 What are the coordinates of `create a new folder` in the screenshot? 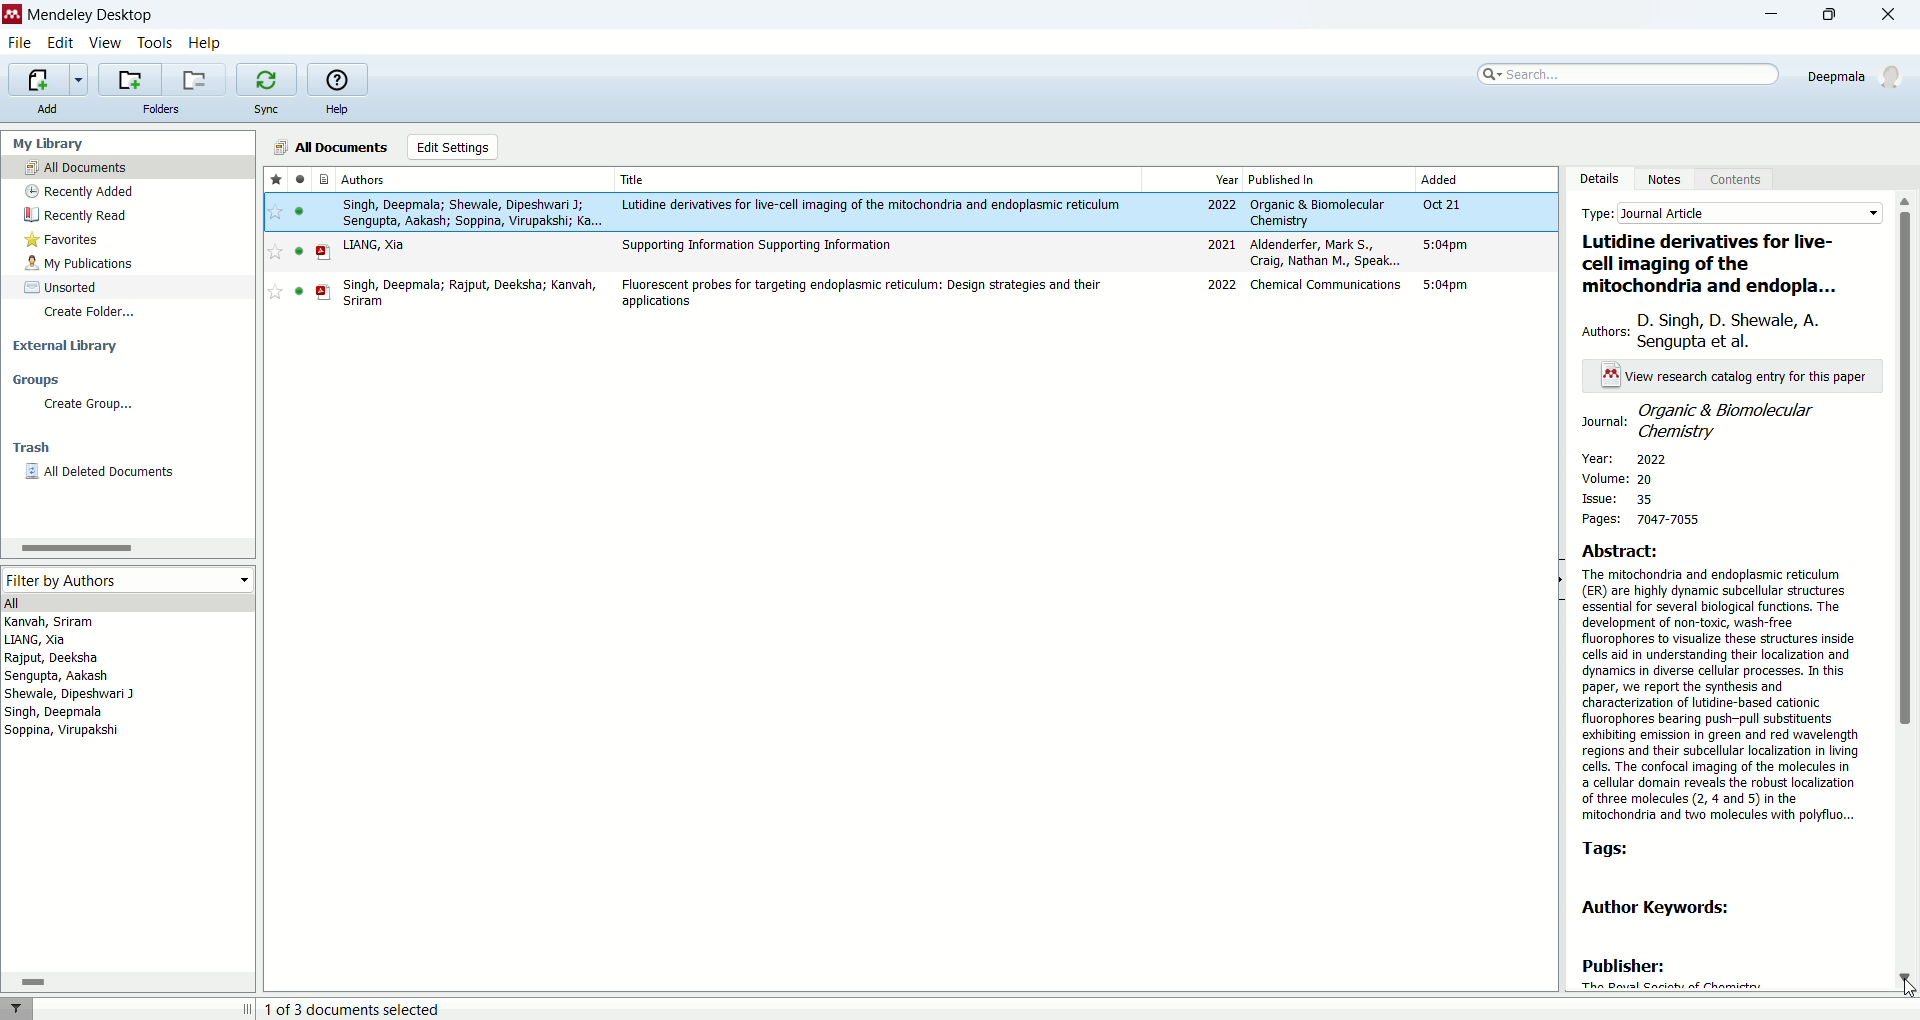 It's located at (128, 79).